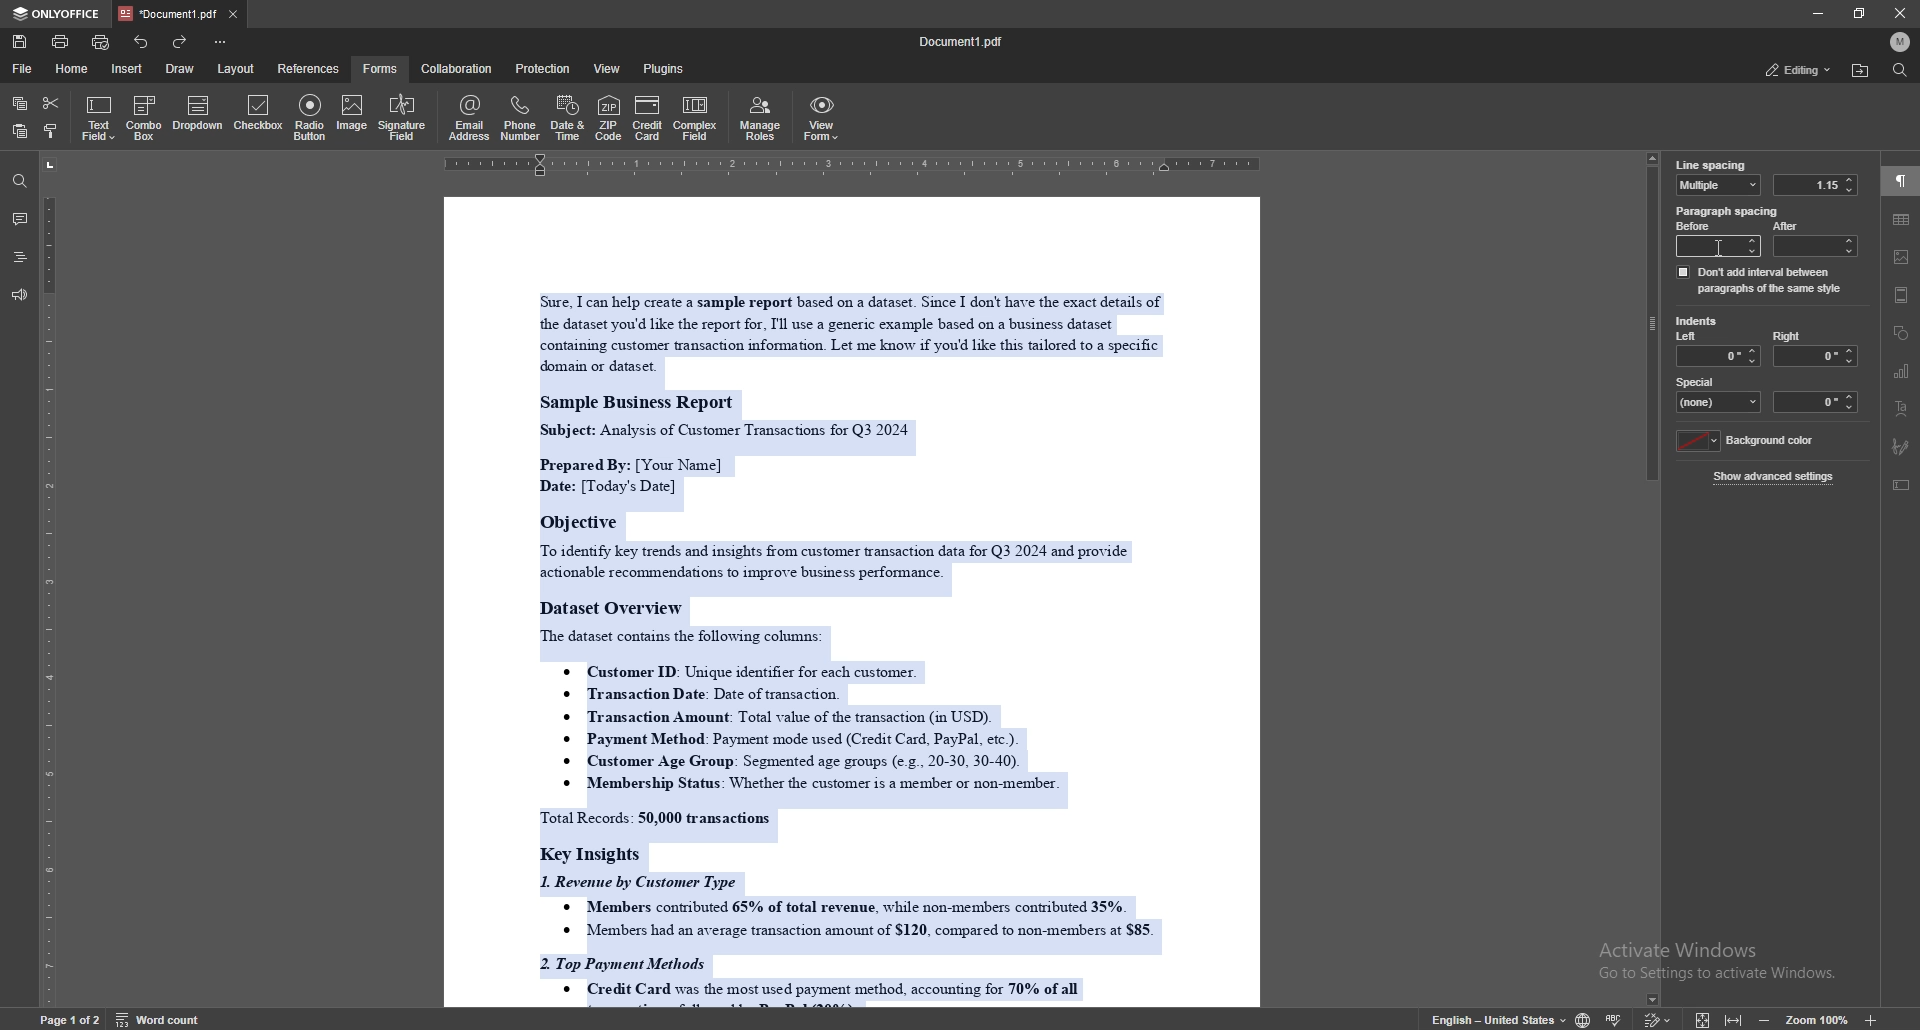  Describe the element at coordinates (1719, 240) in the screenshot. I see `before` at that location.